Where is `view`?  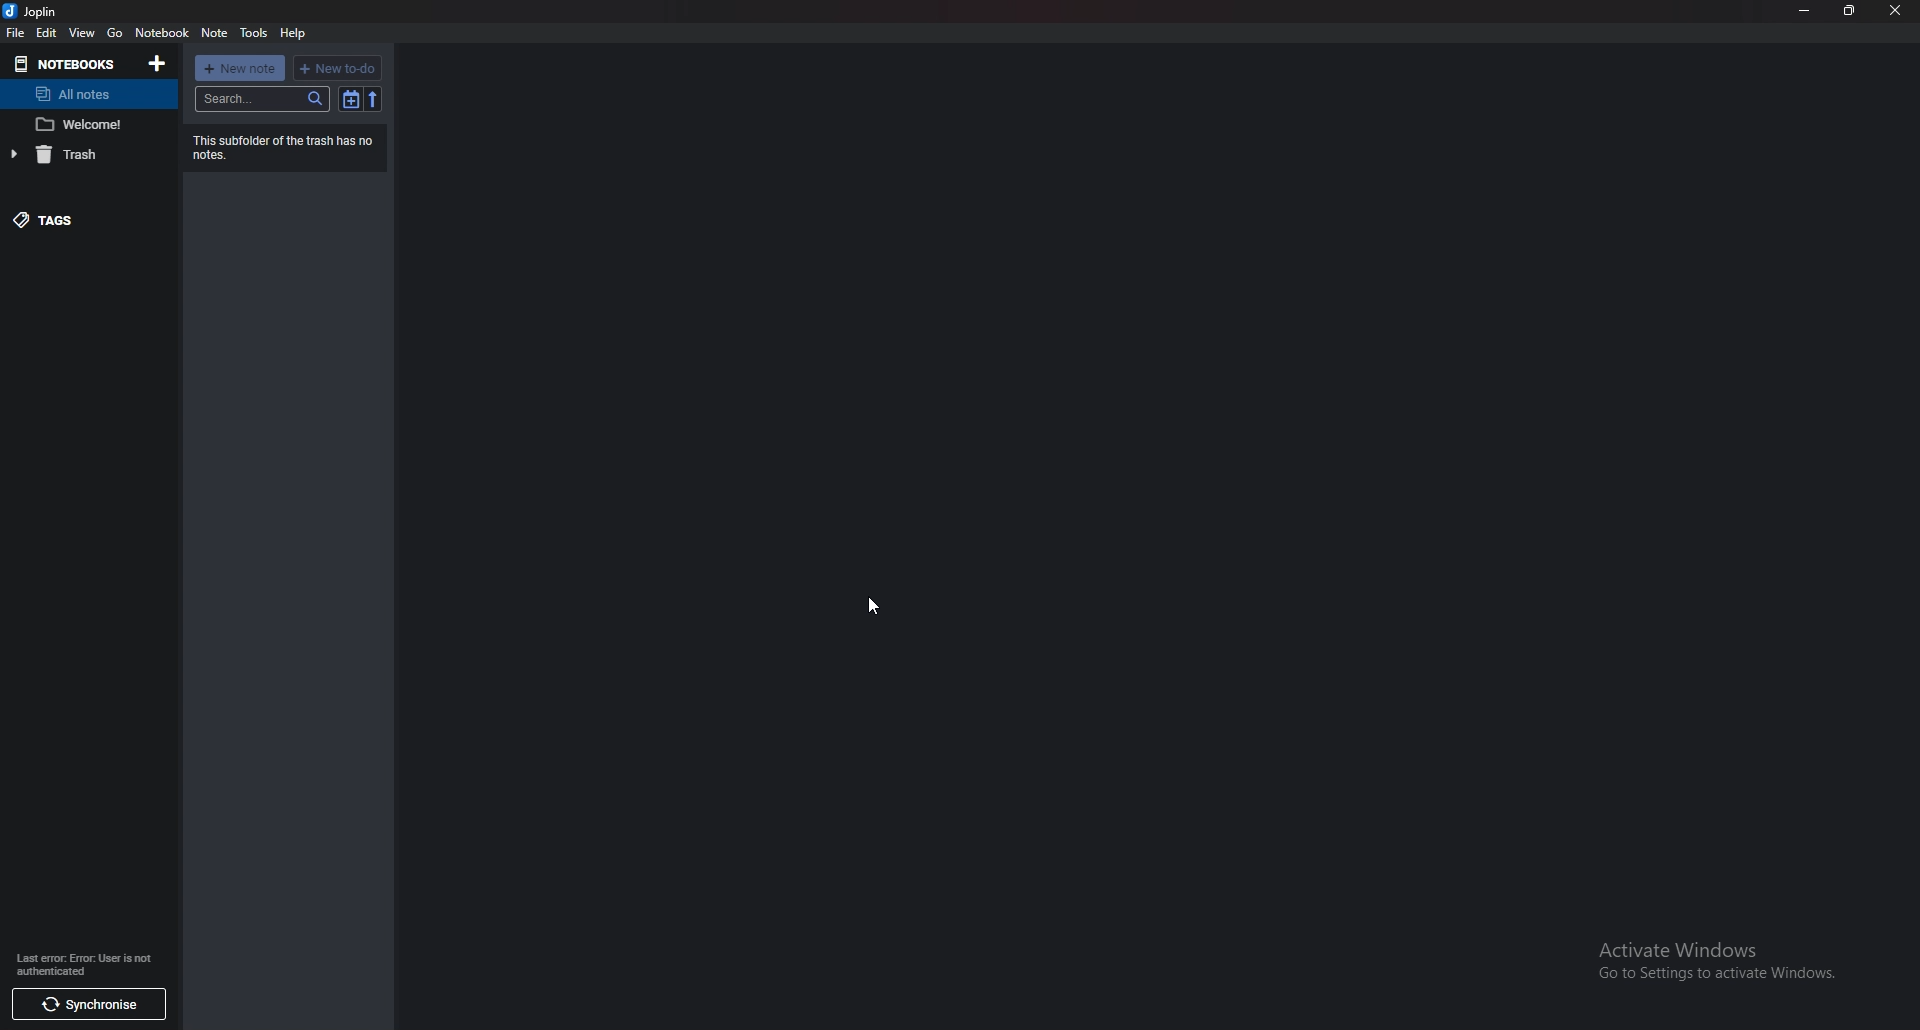 view is located at coordinates (82, 32).